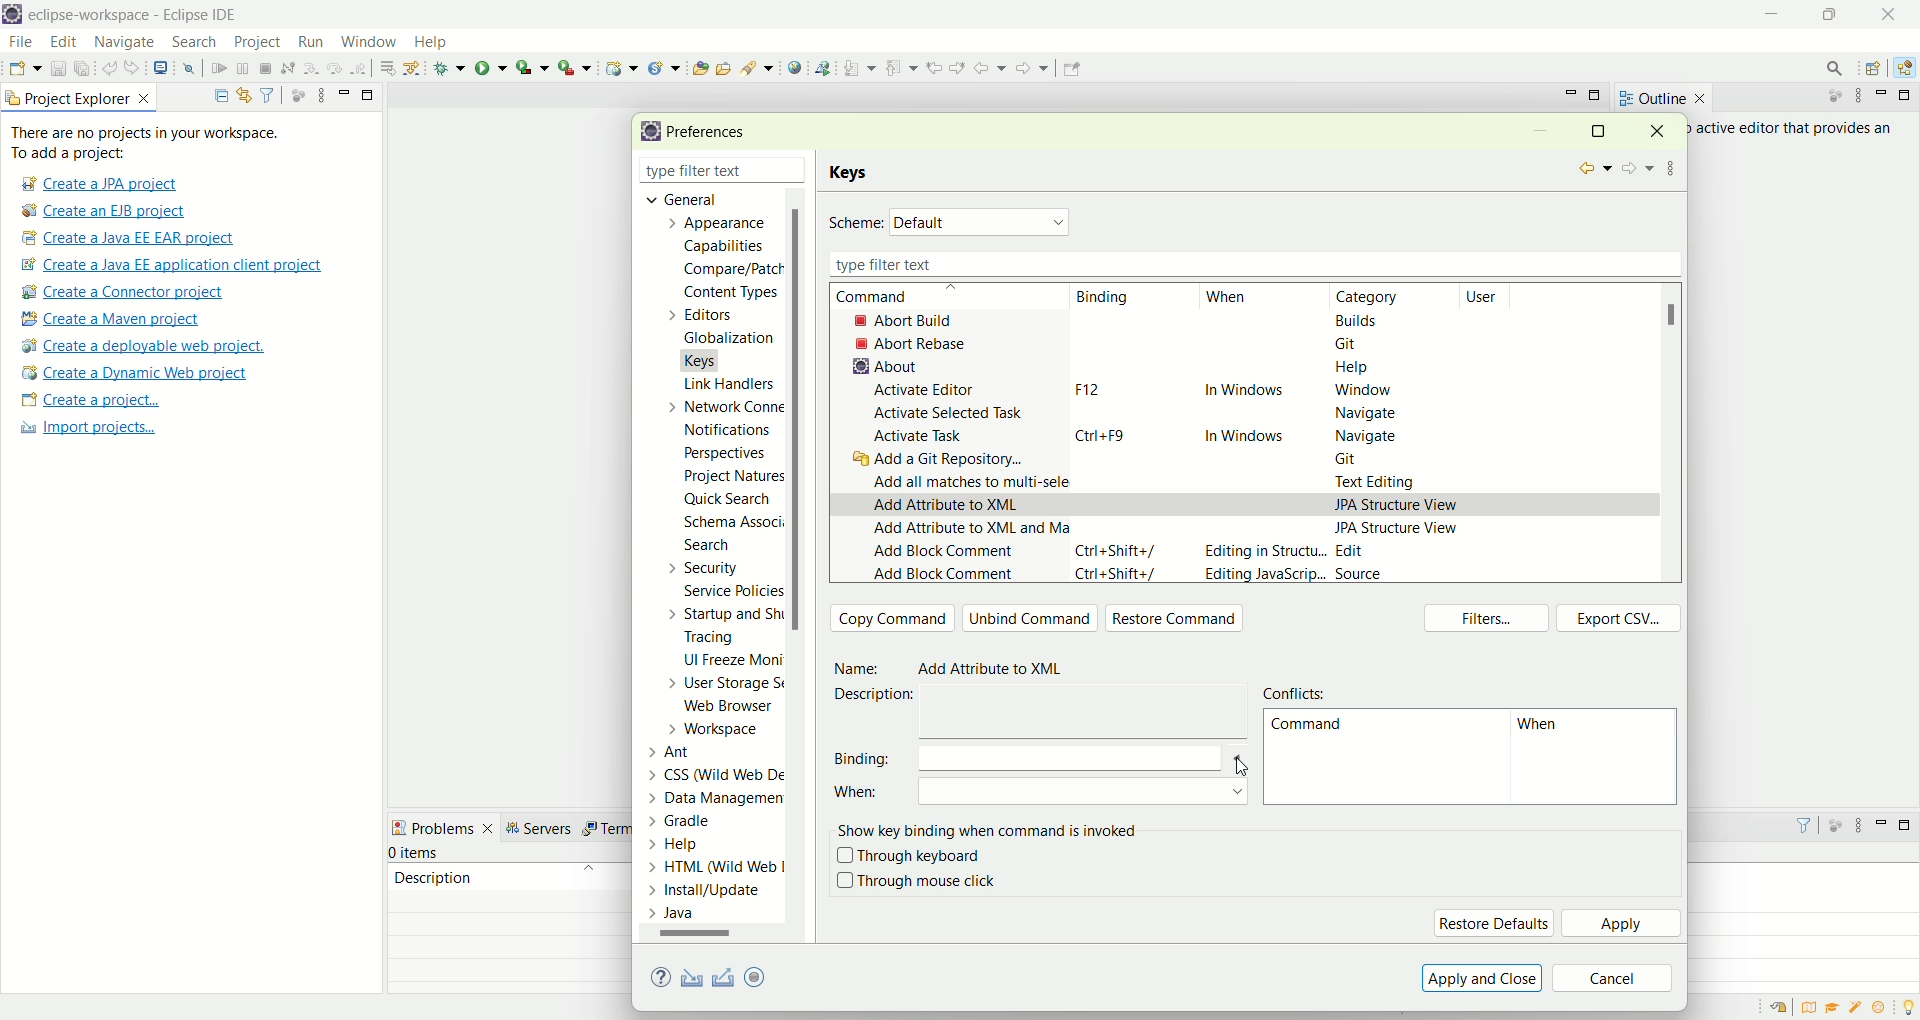 The image size is (1920, 1020). Describe the element at coordinates (982, 221) in the screenshot. I see `Default` at that location.